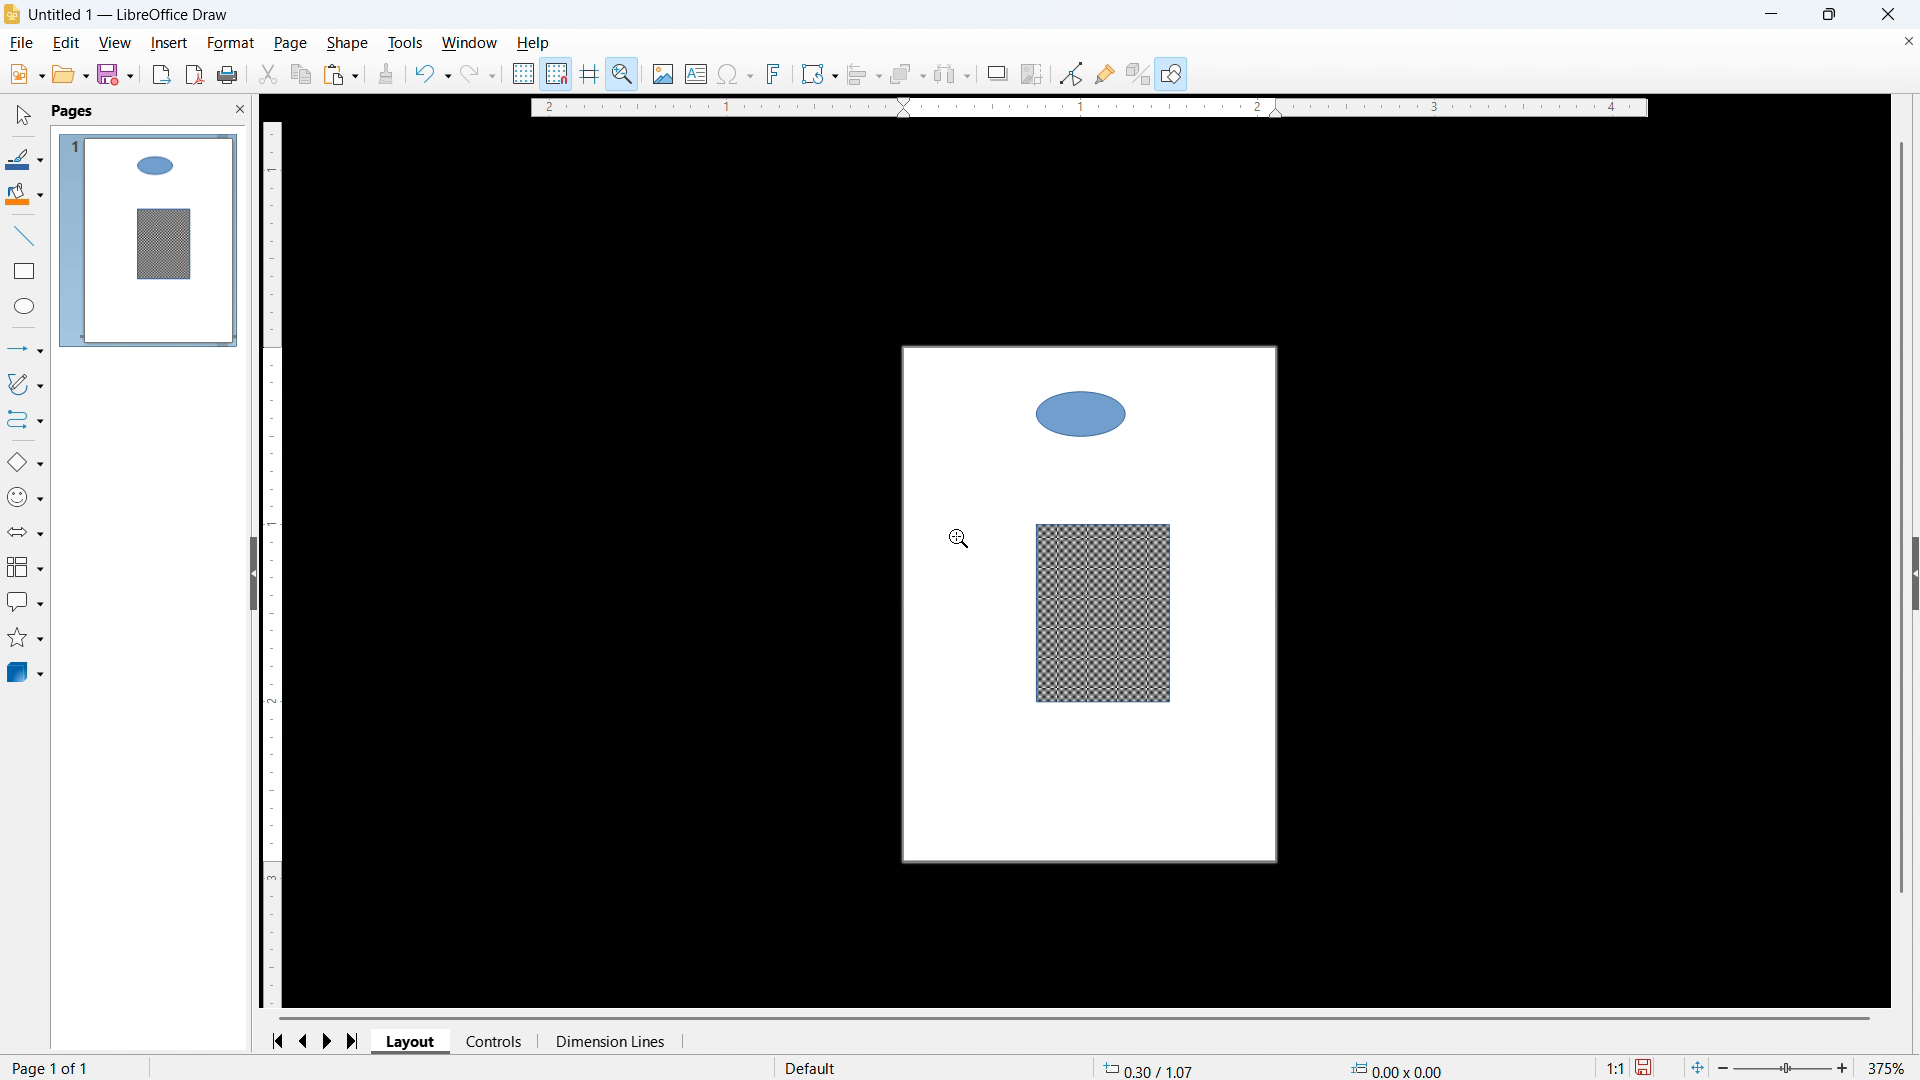 This screenshot has width=1920, height=1080. Describe the element at coordinates (161, 74) in the screenshot. I see `Export ` at that location.